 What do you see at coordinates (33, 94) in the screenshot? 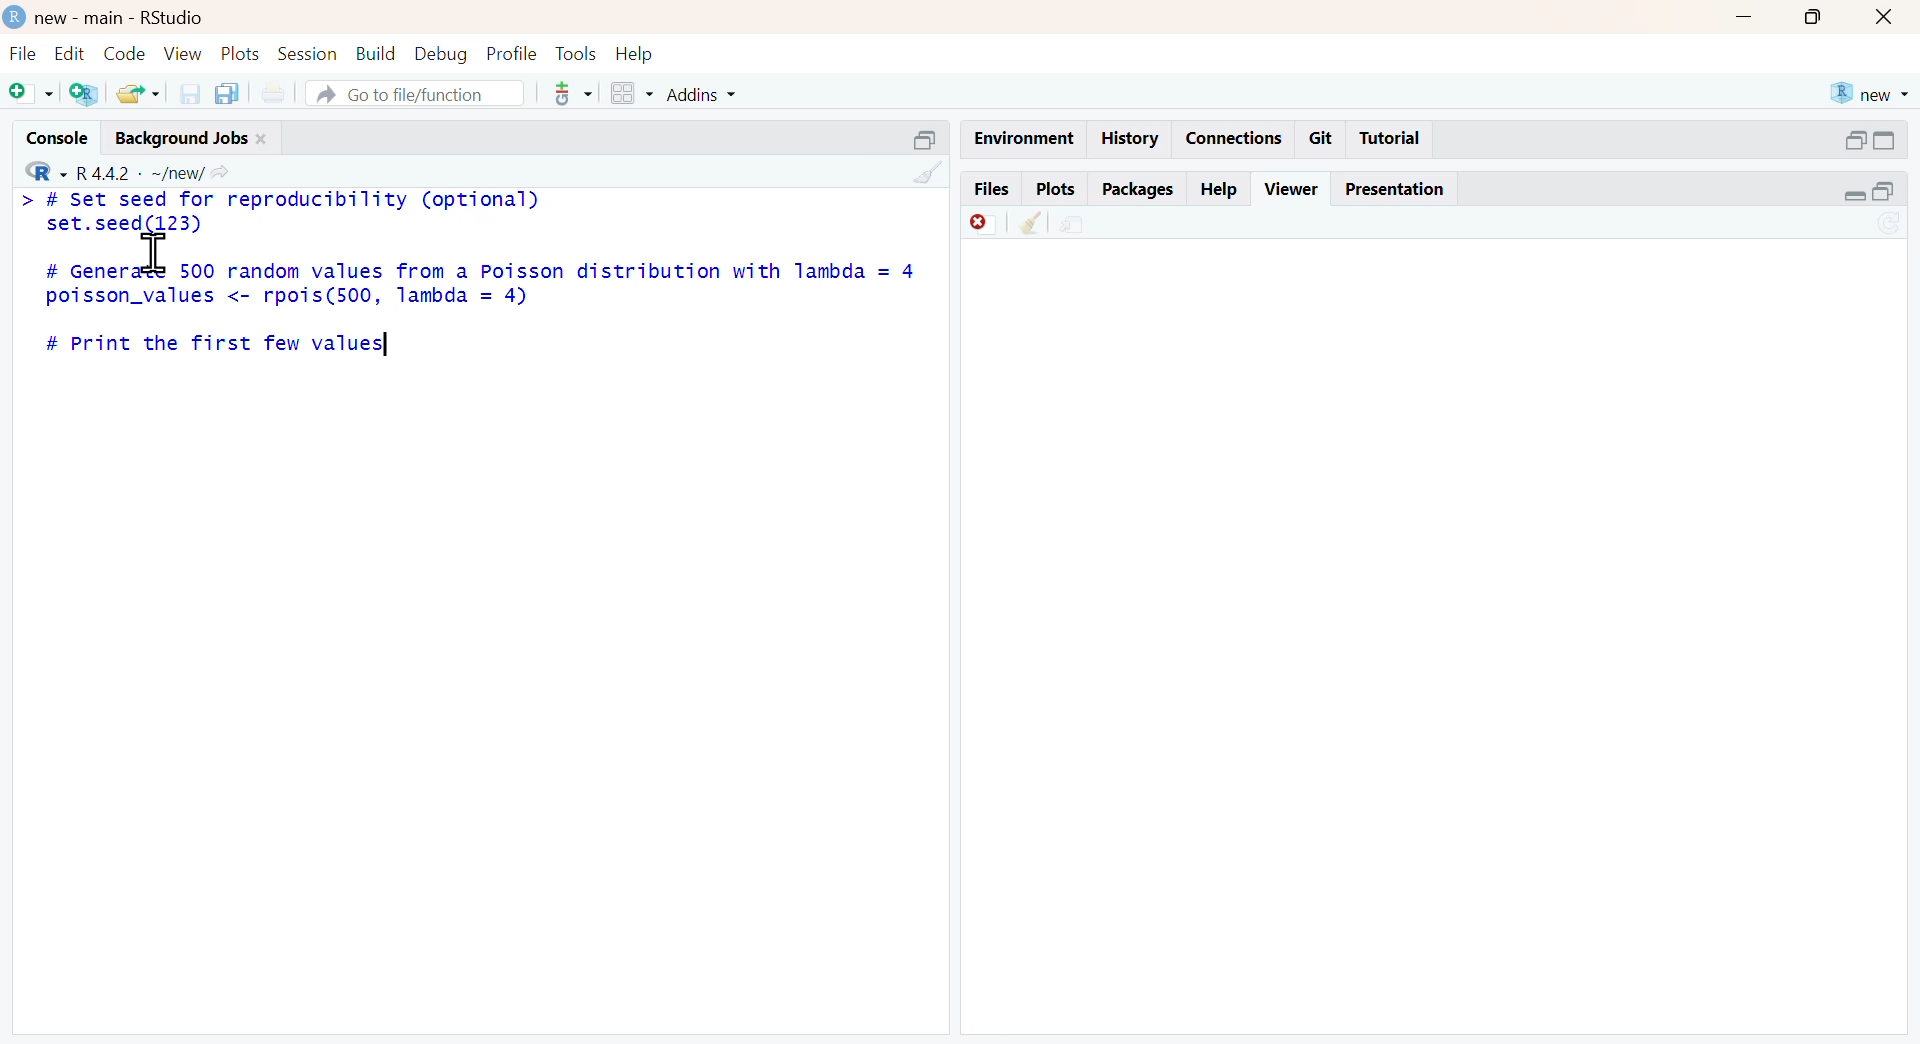
I see `Add file as` at bounding box center [33, 94].